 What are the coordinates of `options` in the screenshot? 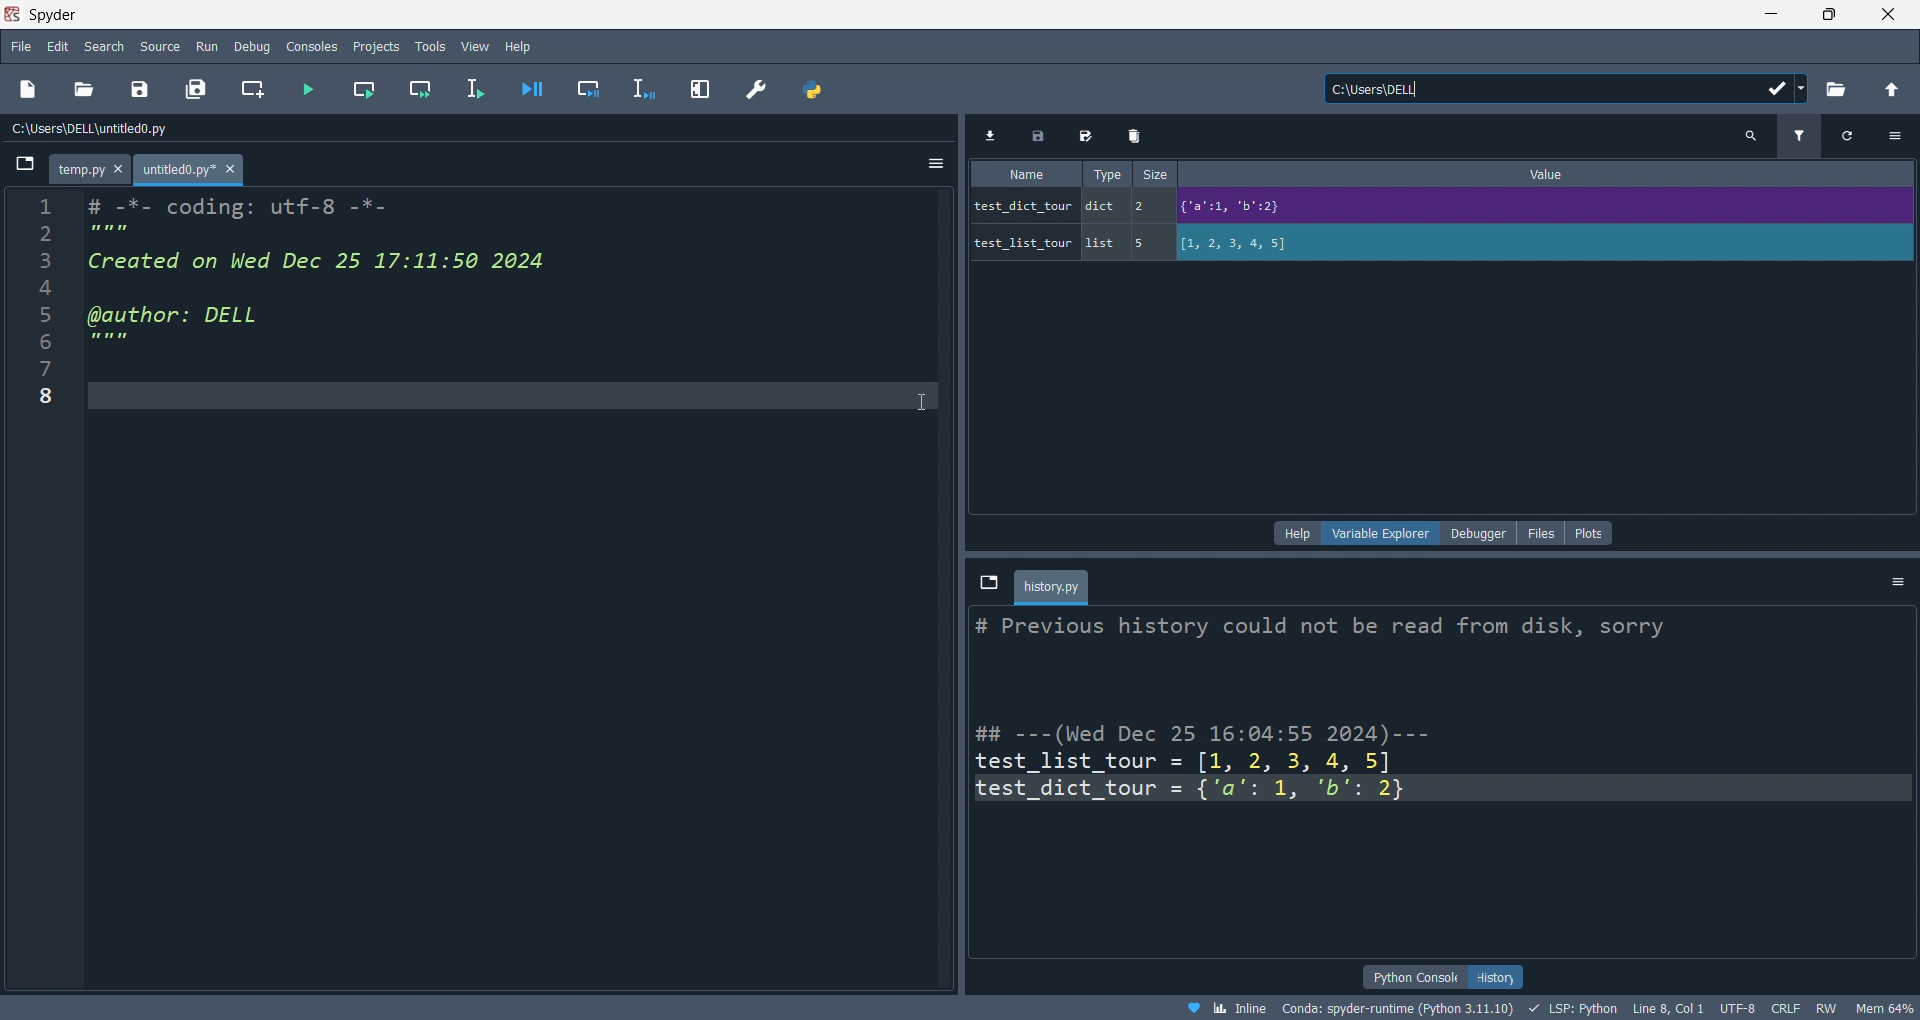 It's located at (1895, 135).